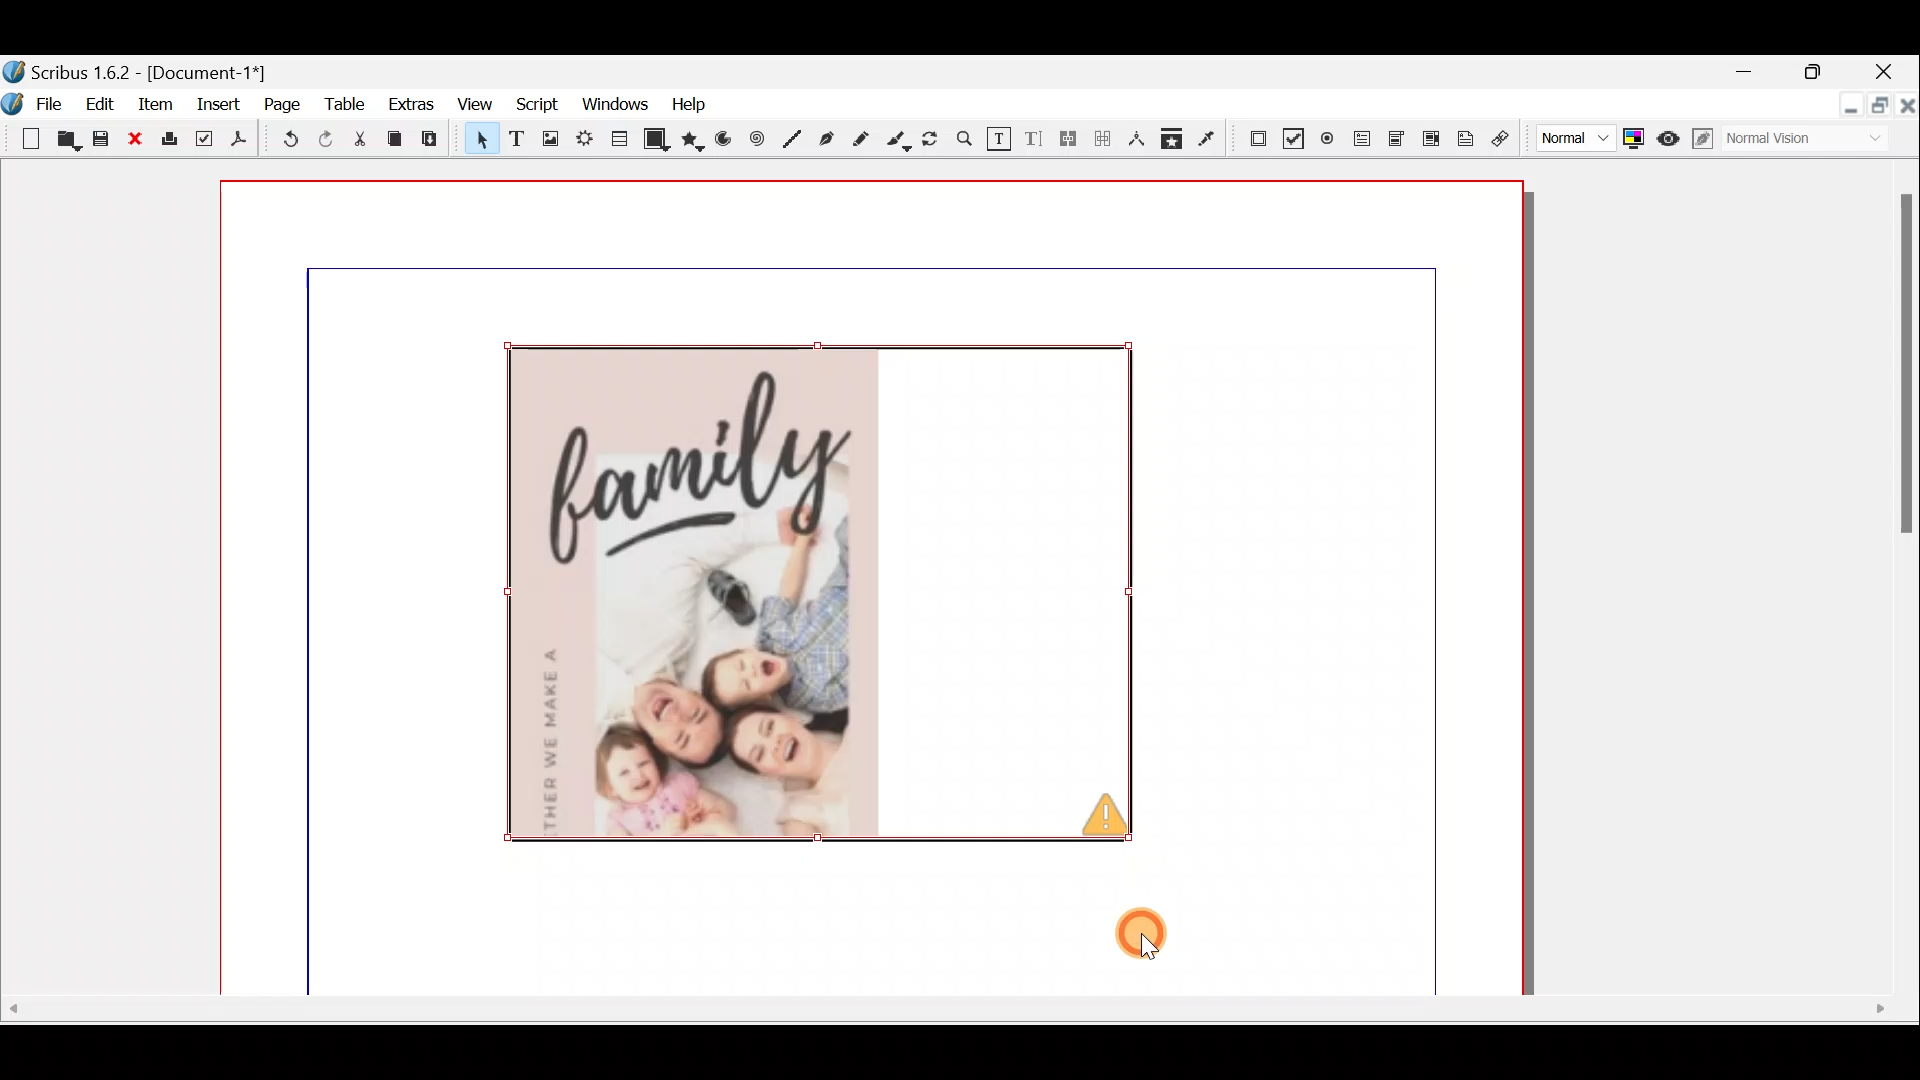 Image resolution: width=1920 pixels, height=1080 pixels. I want to click on Maximise, so click(1882, 110).